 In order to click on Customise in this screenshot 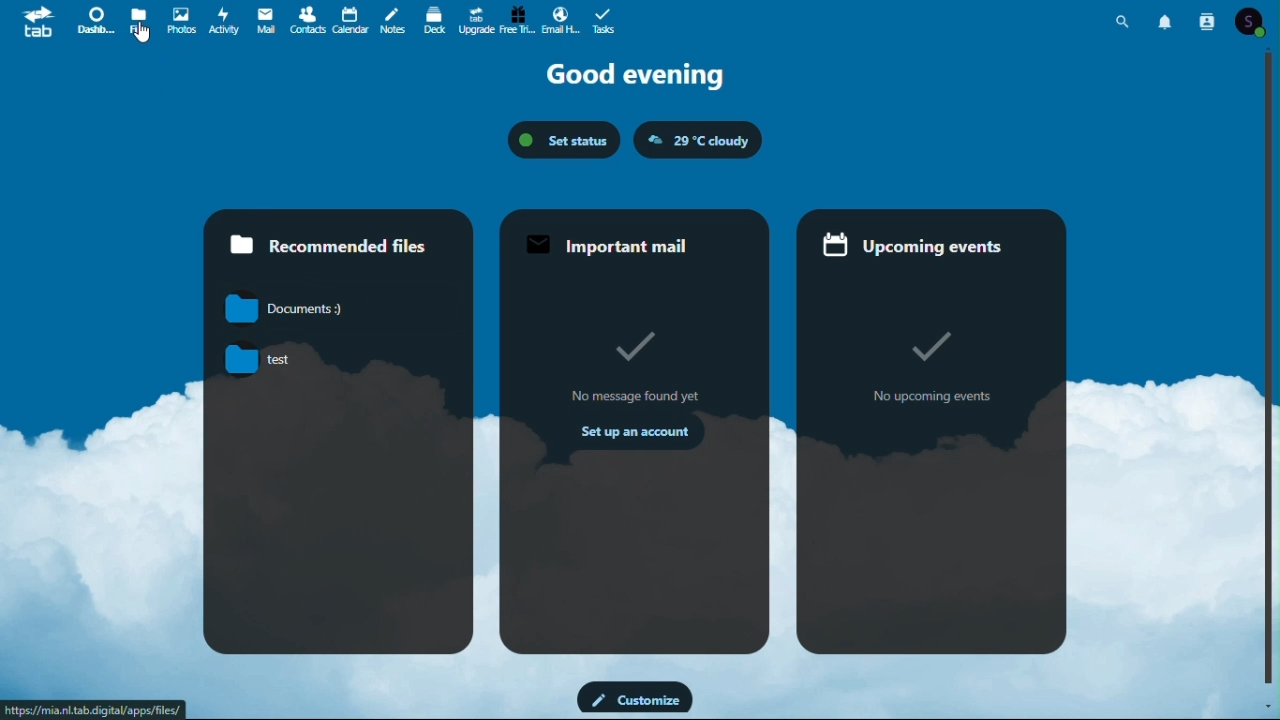, I will do `click(637, 698)`.